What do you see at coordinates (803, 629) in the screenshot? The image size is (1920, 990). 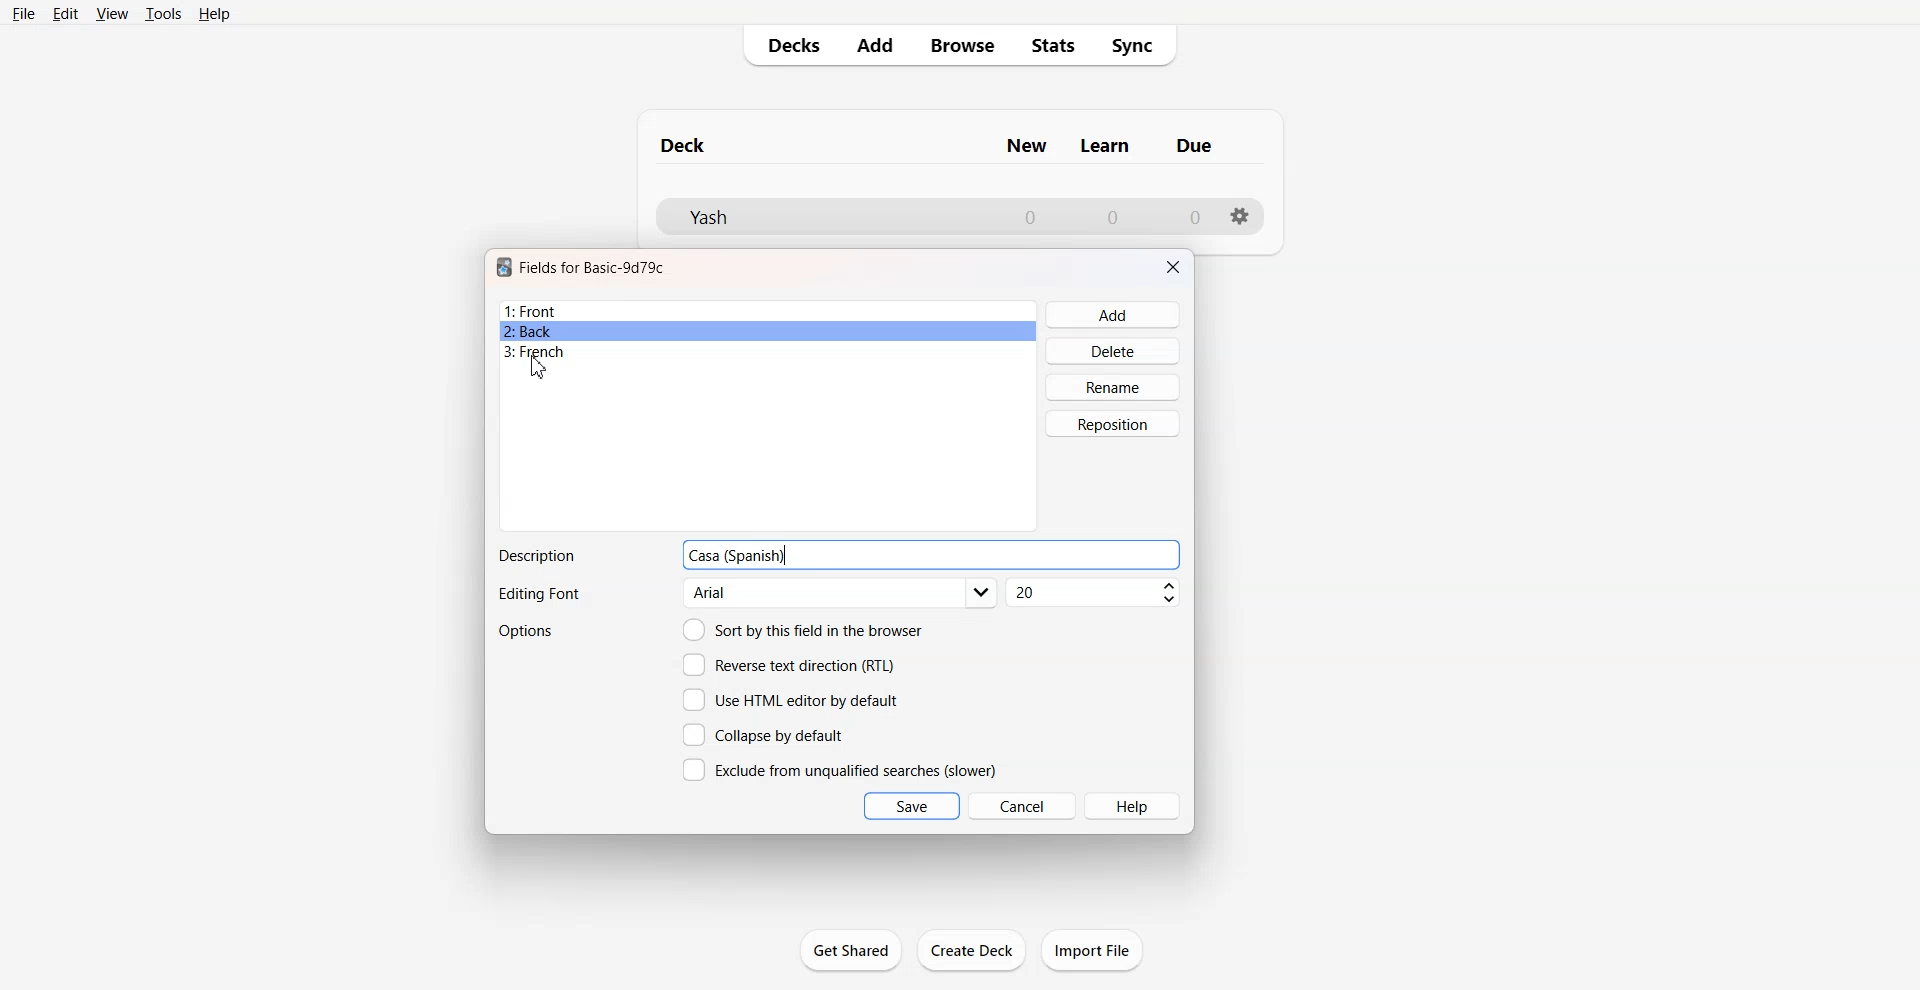 I see `Sort by this field in the browser` at bounding box center [803, 629].